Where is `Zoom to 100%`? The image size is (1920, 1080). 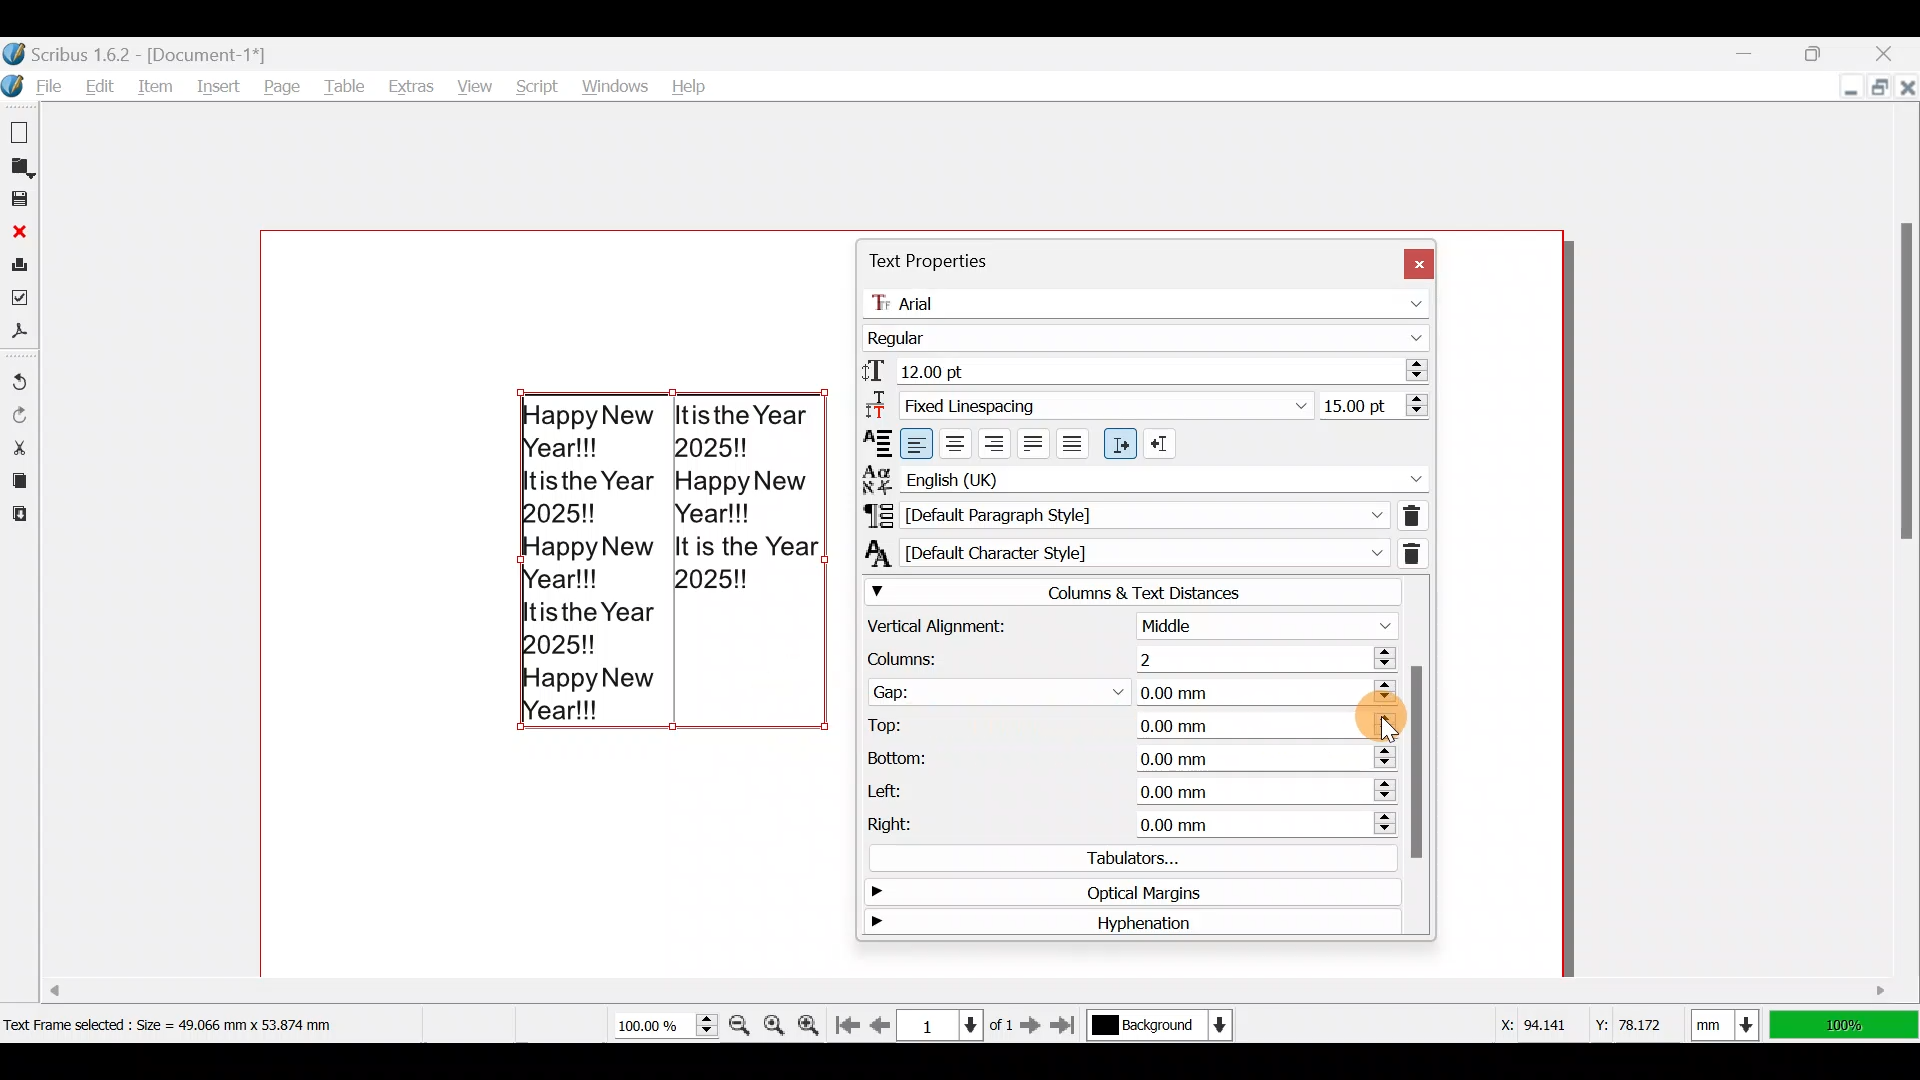
Zoom to 100% is located at coordinates (775, 1019).